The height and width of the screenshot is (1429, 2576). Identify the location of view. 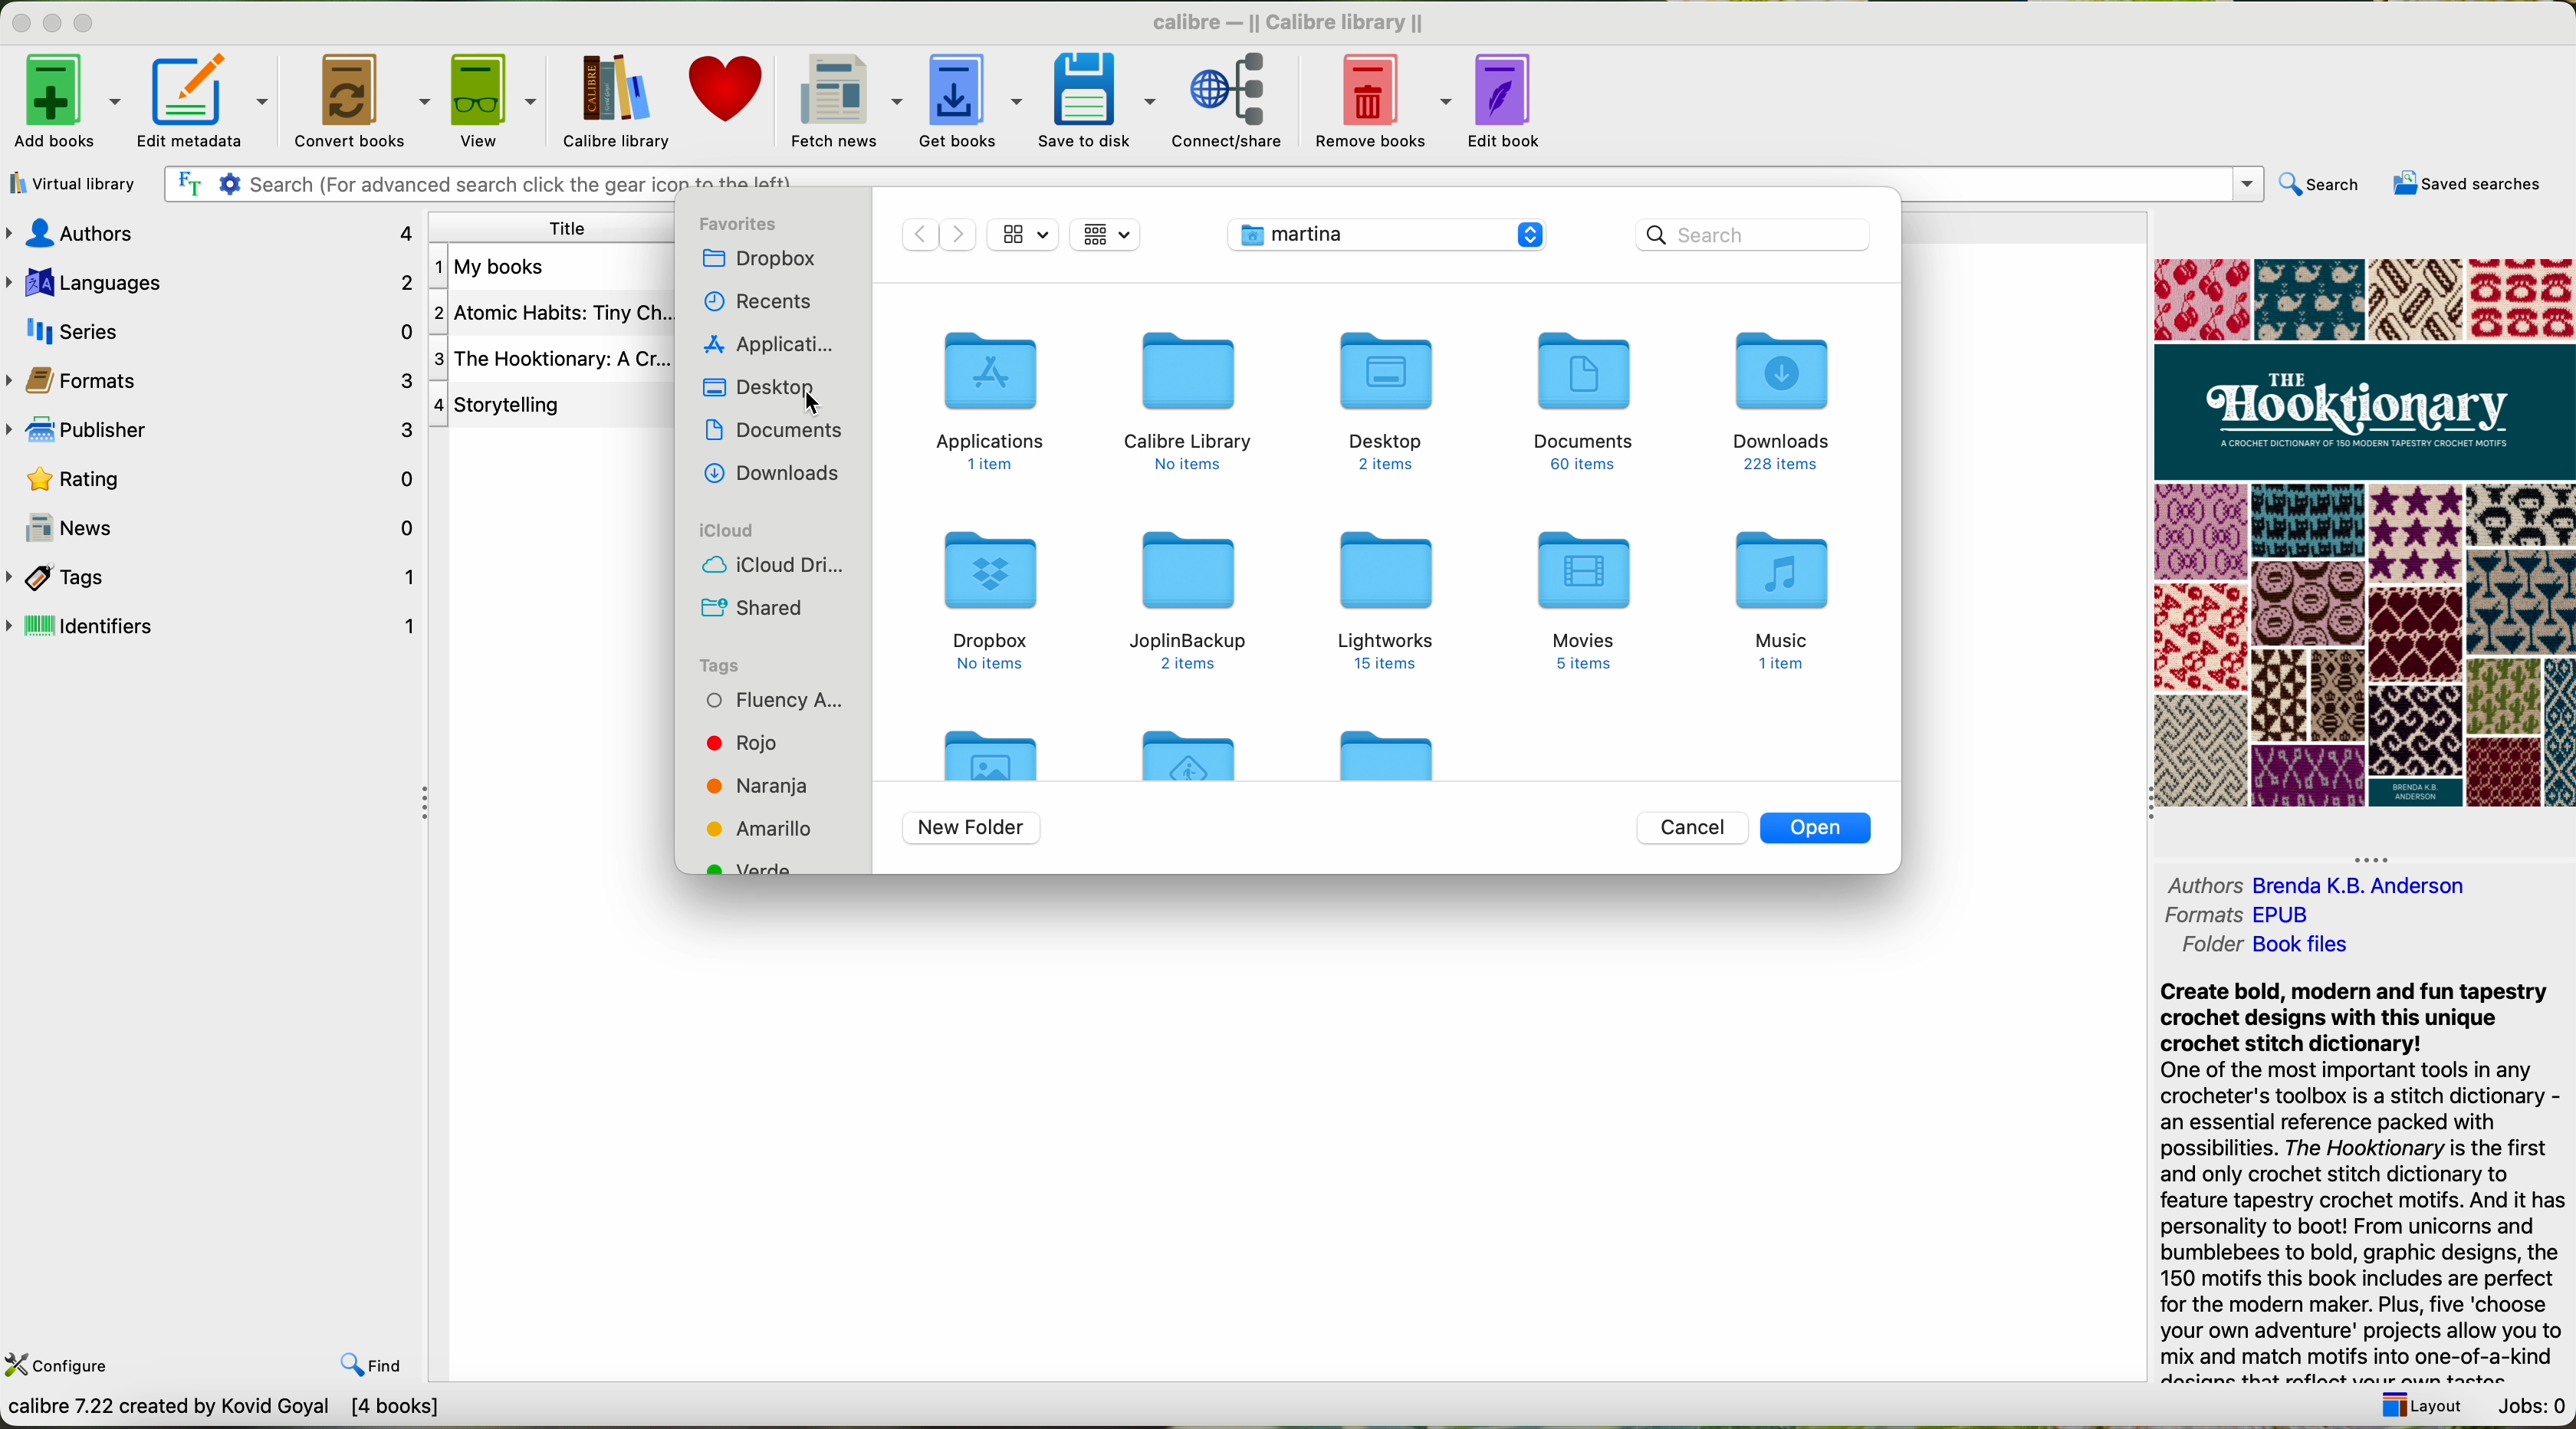
(496, 101).